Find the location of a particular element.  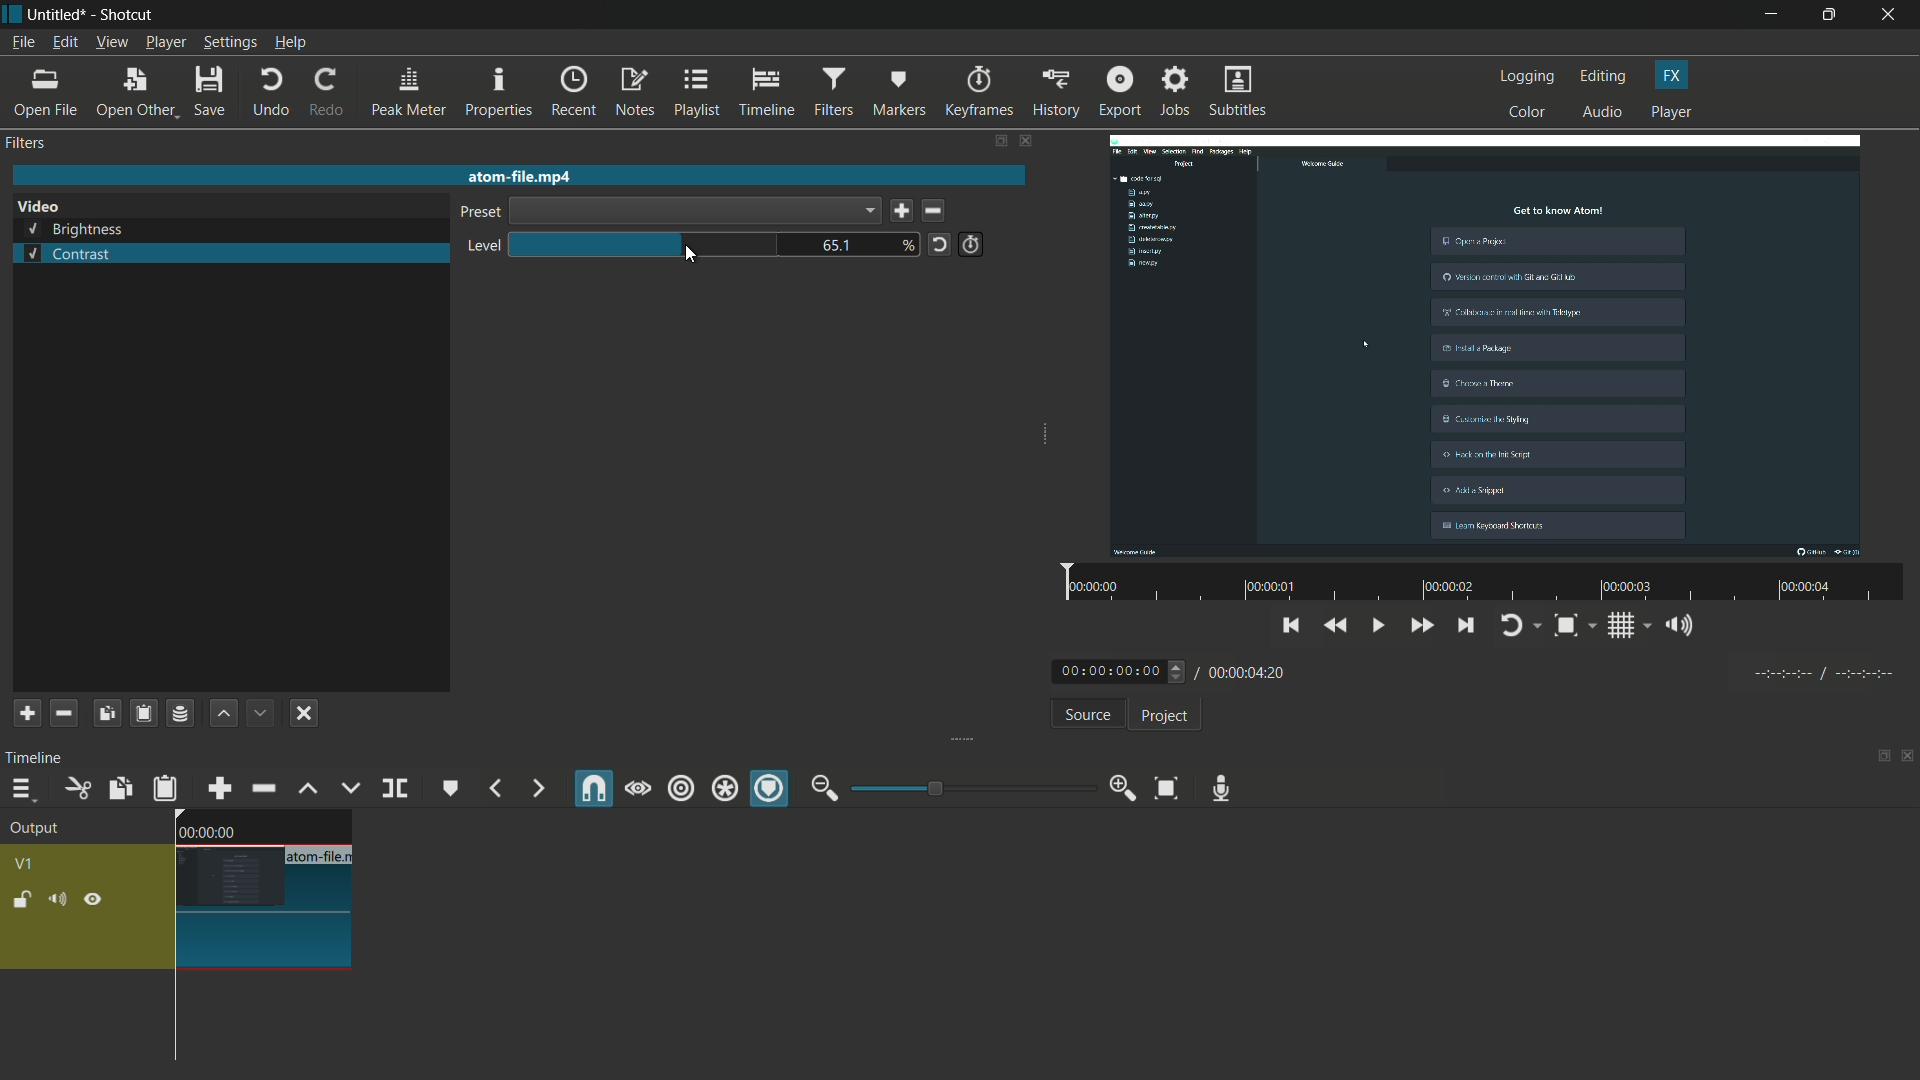

settings menu is located at coordinates (231, 43).